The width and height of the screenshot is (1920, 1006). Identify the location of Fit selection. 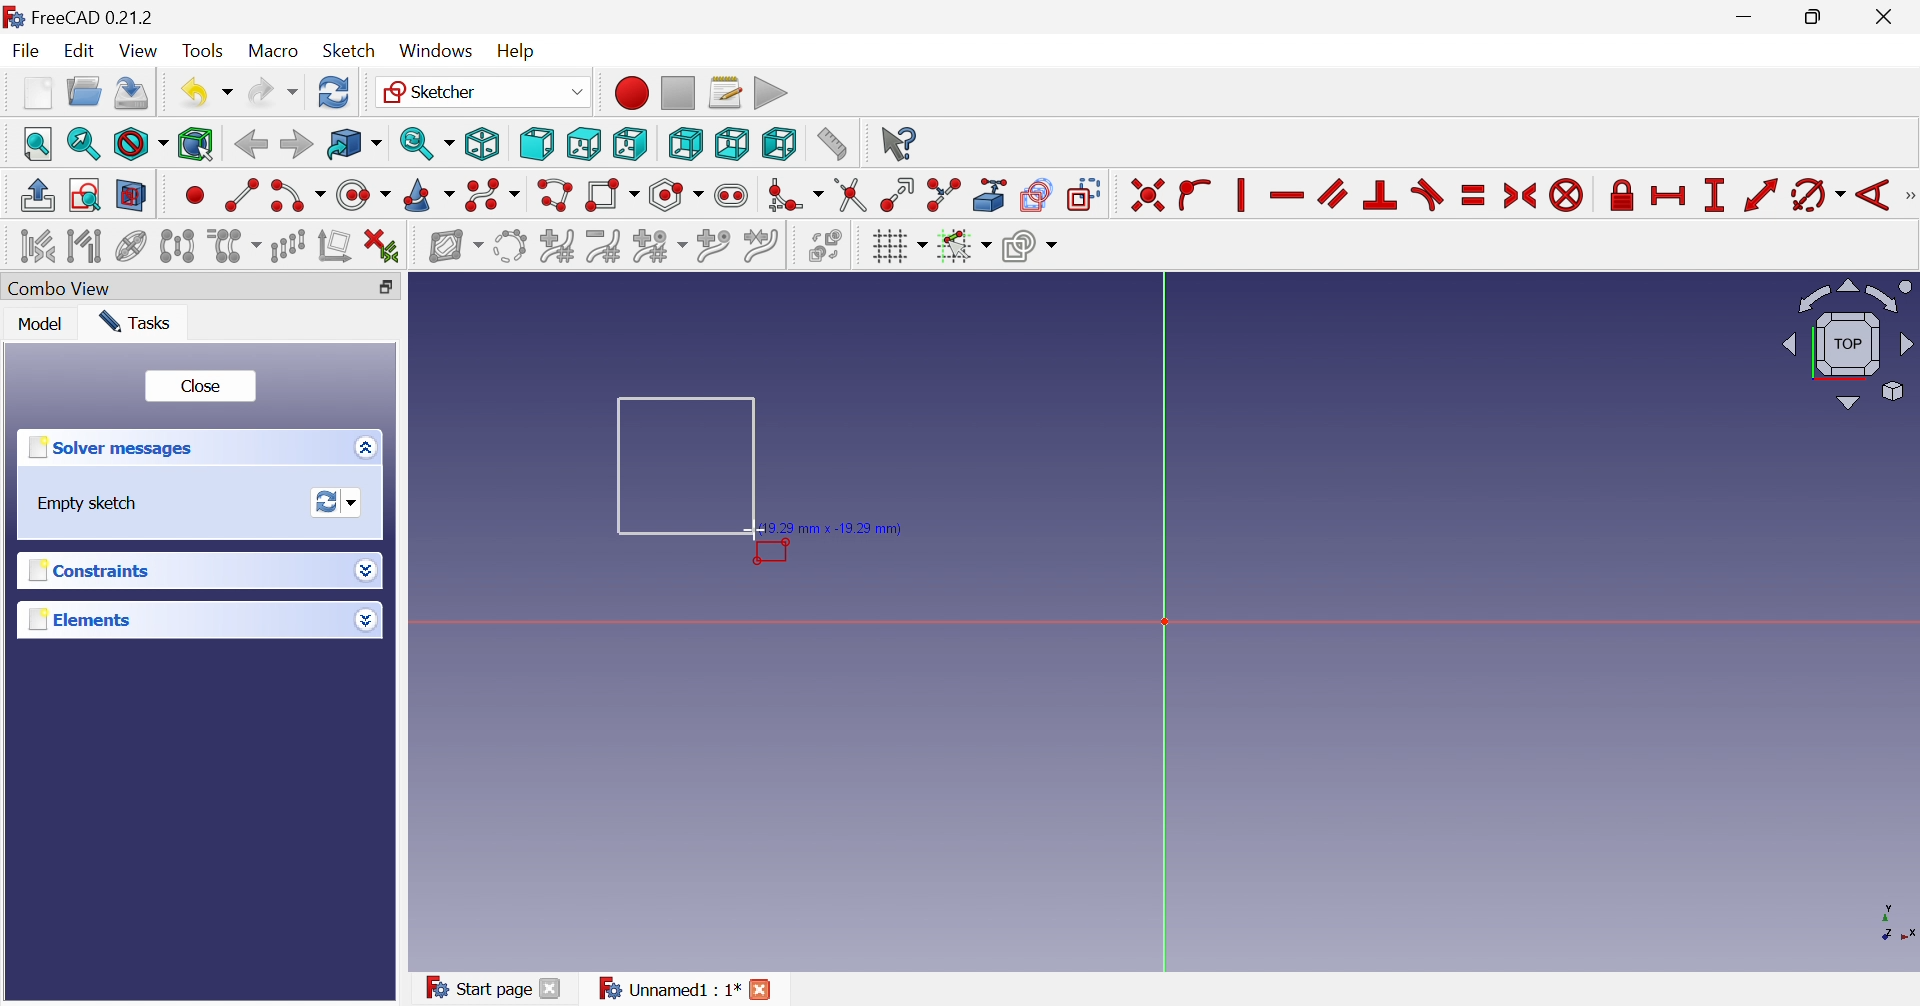
(81, 144).